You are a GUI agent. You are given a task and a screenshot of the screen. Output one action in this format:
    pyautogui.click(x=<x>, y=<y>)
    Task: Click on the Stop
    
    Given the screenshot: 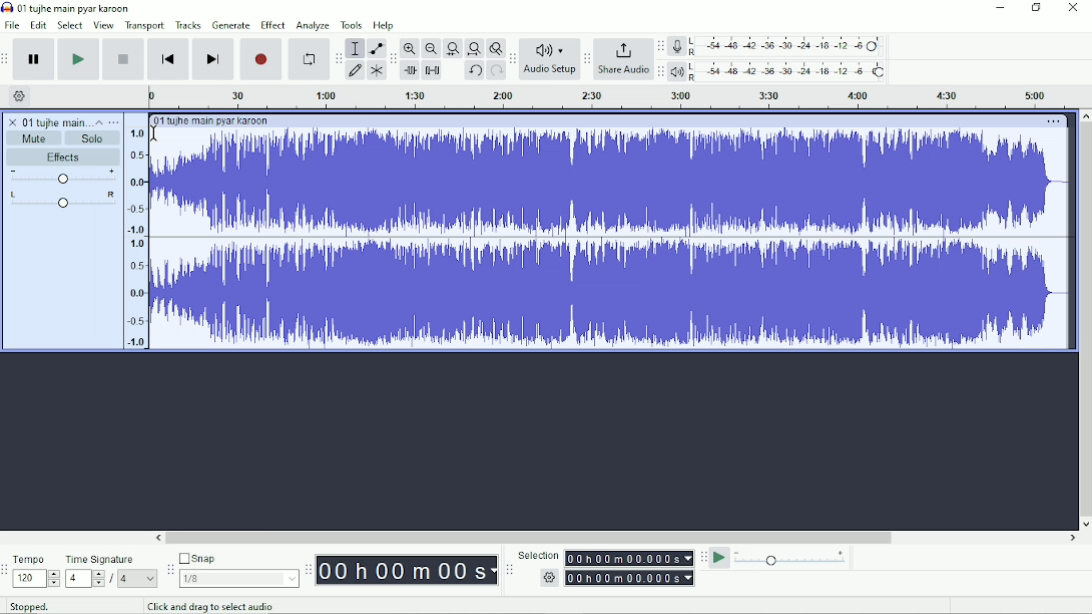 What is the action you would take?
    pyautogui.click(x=124, y=60)
    